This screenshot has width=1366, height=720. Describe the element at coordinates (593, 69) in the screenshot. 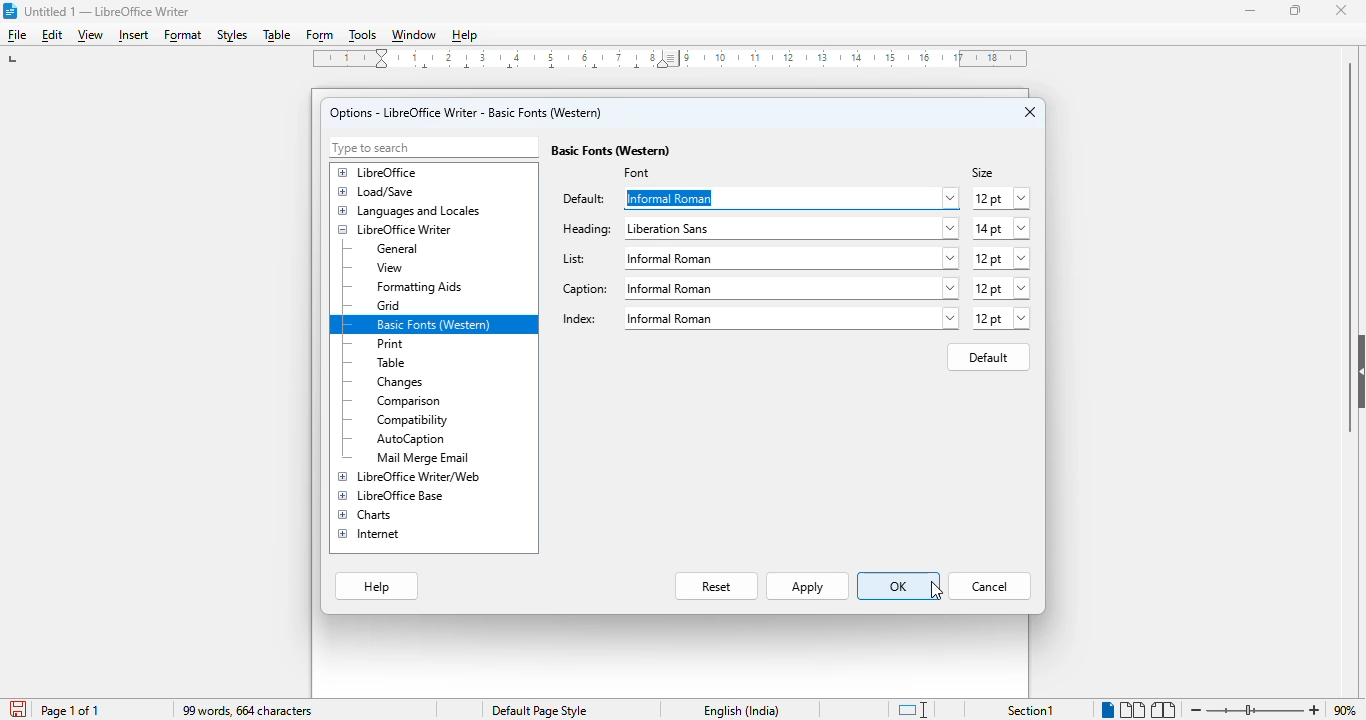

I see `center tab` at that location.